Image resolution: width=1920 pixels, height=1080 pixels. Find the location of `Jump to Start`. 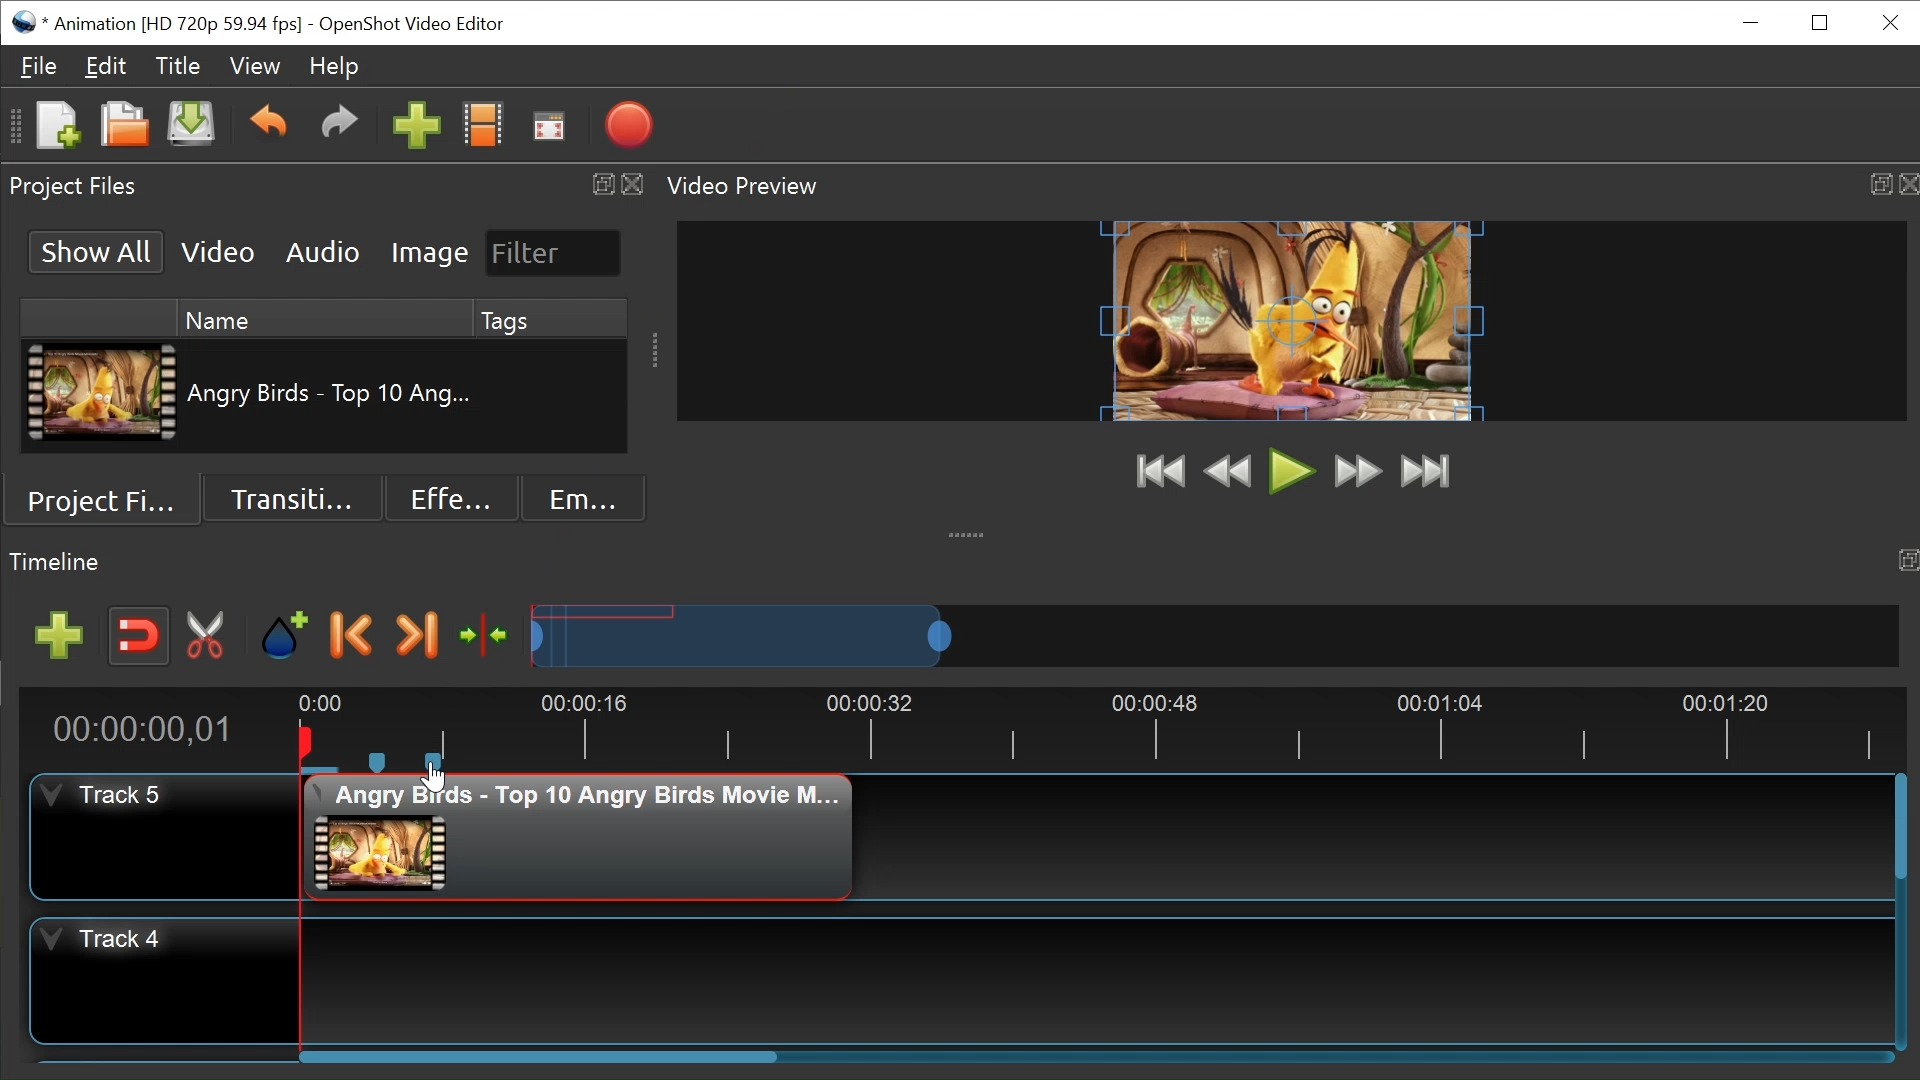

Jump to Start is located at coordinates (1162, 474).